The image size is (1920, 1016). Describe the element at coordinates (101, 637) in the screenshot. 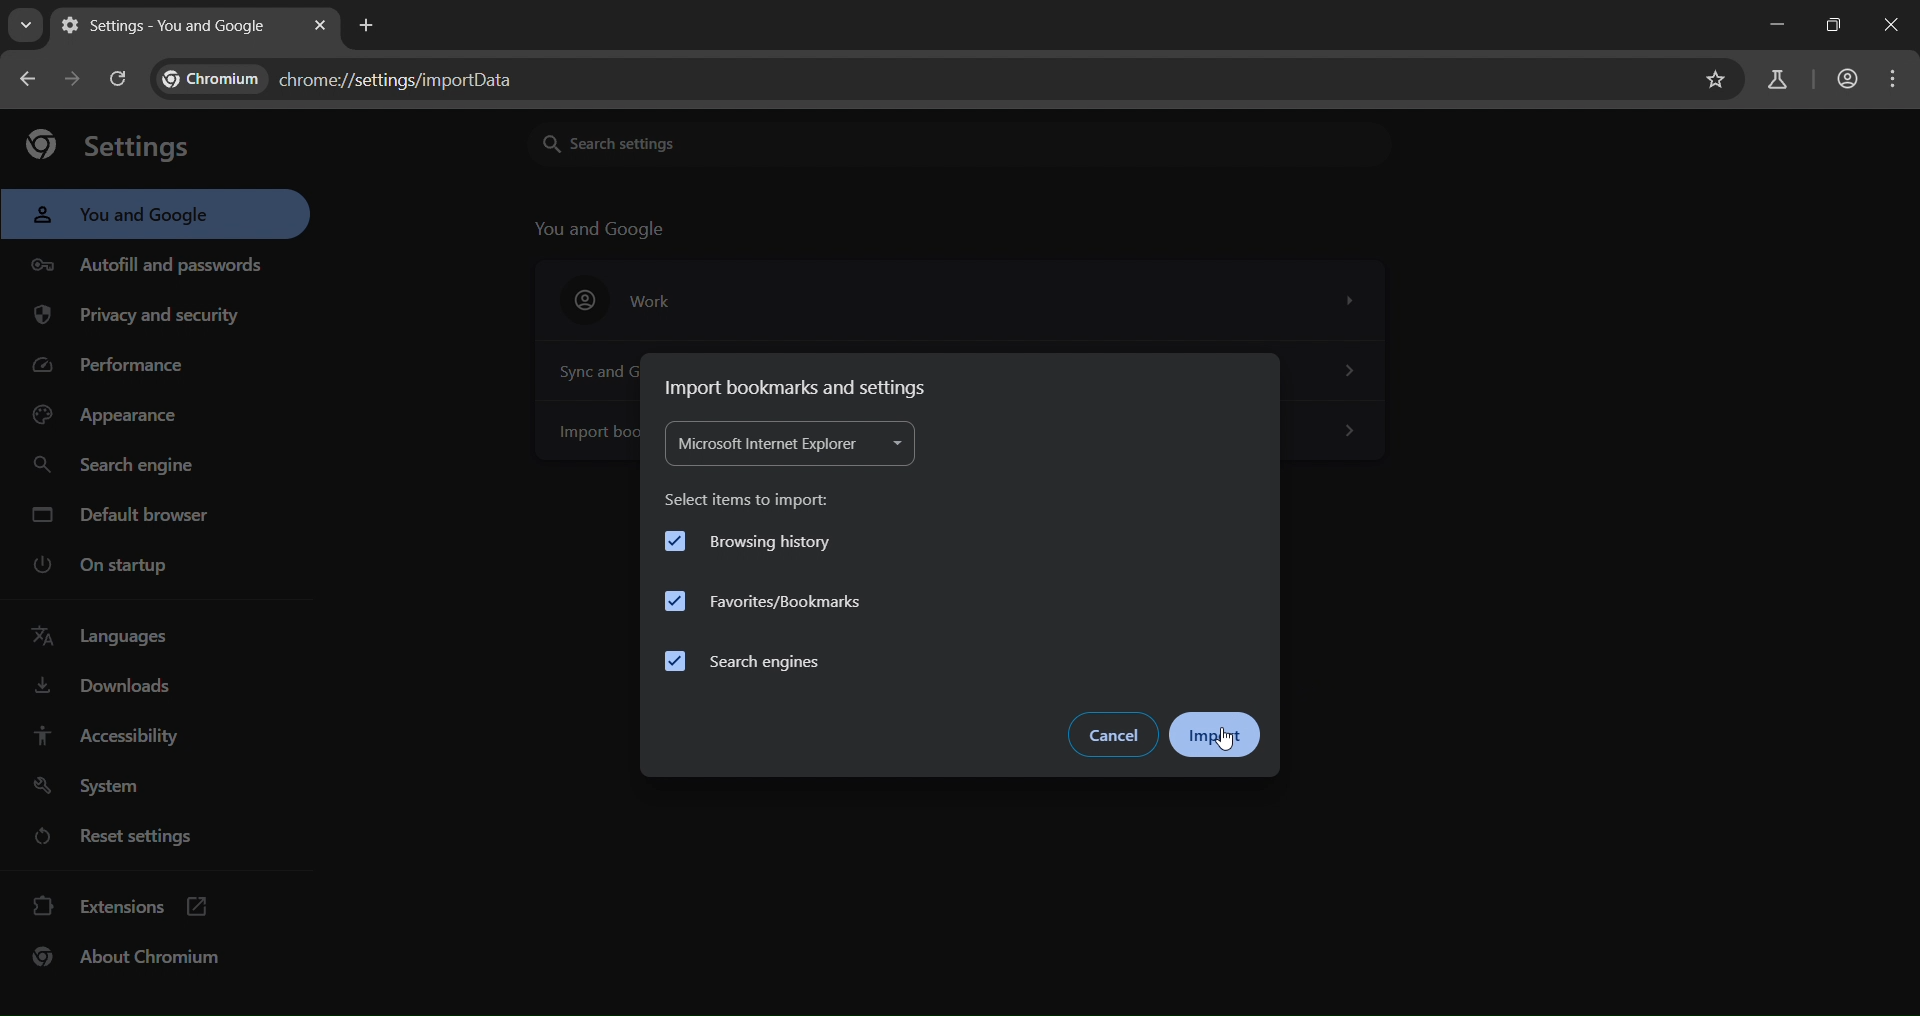

I see `languages` at that location.